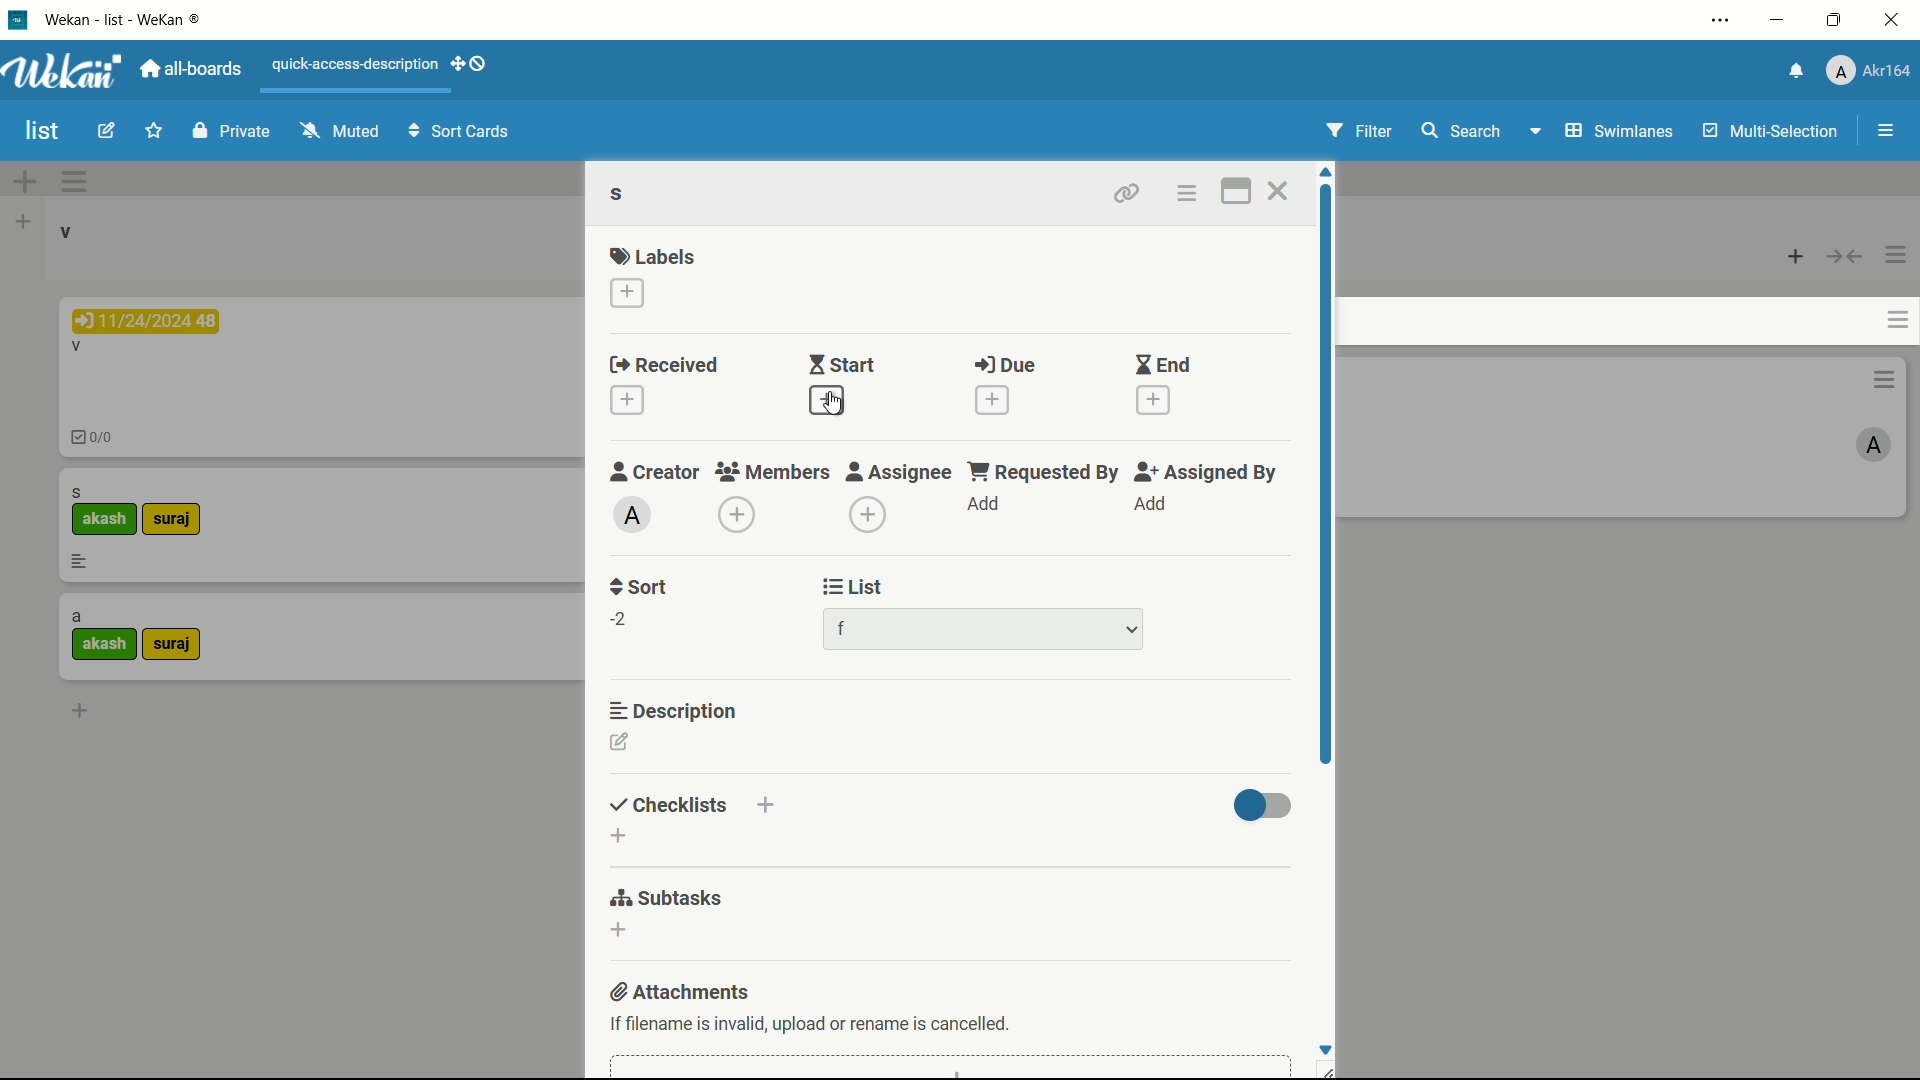 This screenshot has width=1920, height=1080. What do you see at coordinates (171, 646) in the screenshot?
I see `label-2` at bounding box center [171, 646].